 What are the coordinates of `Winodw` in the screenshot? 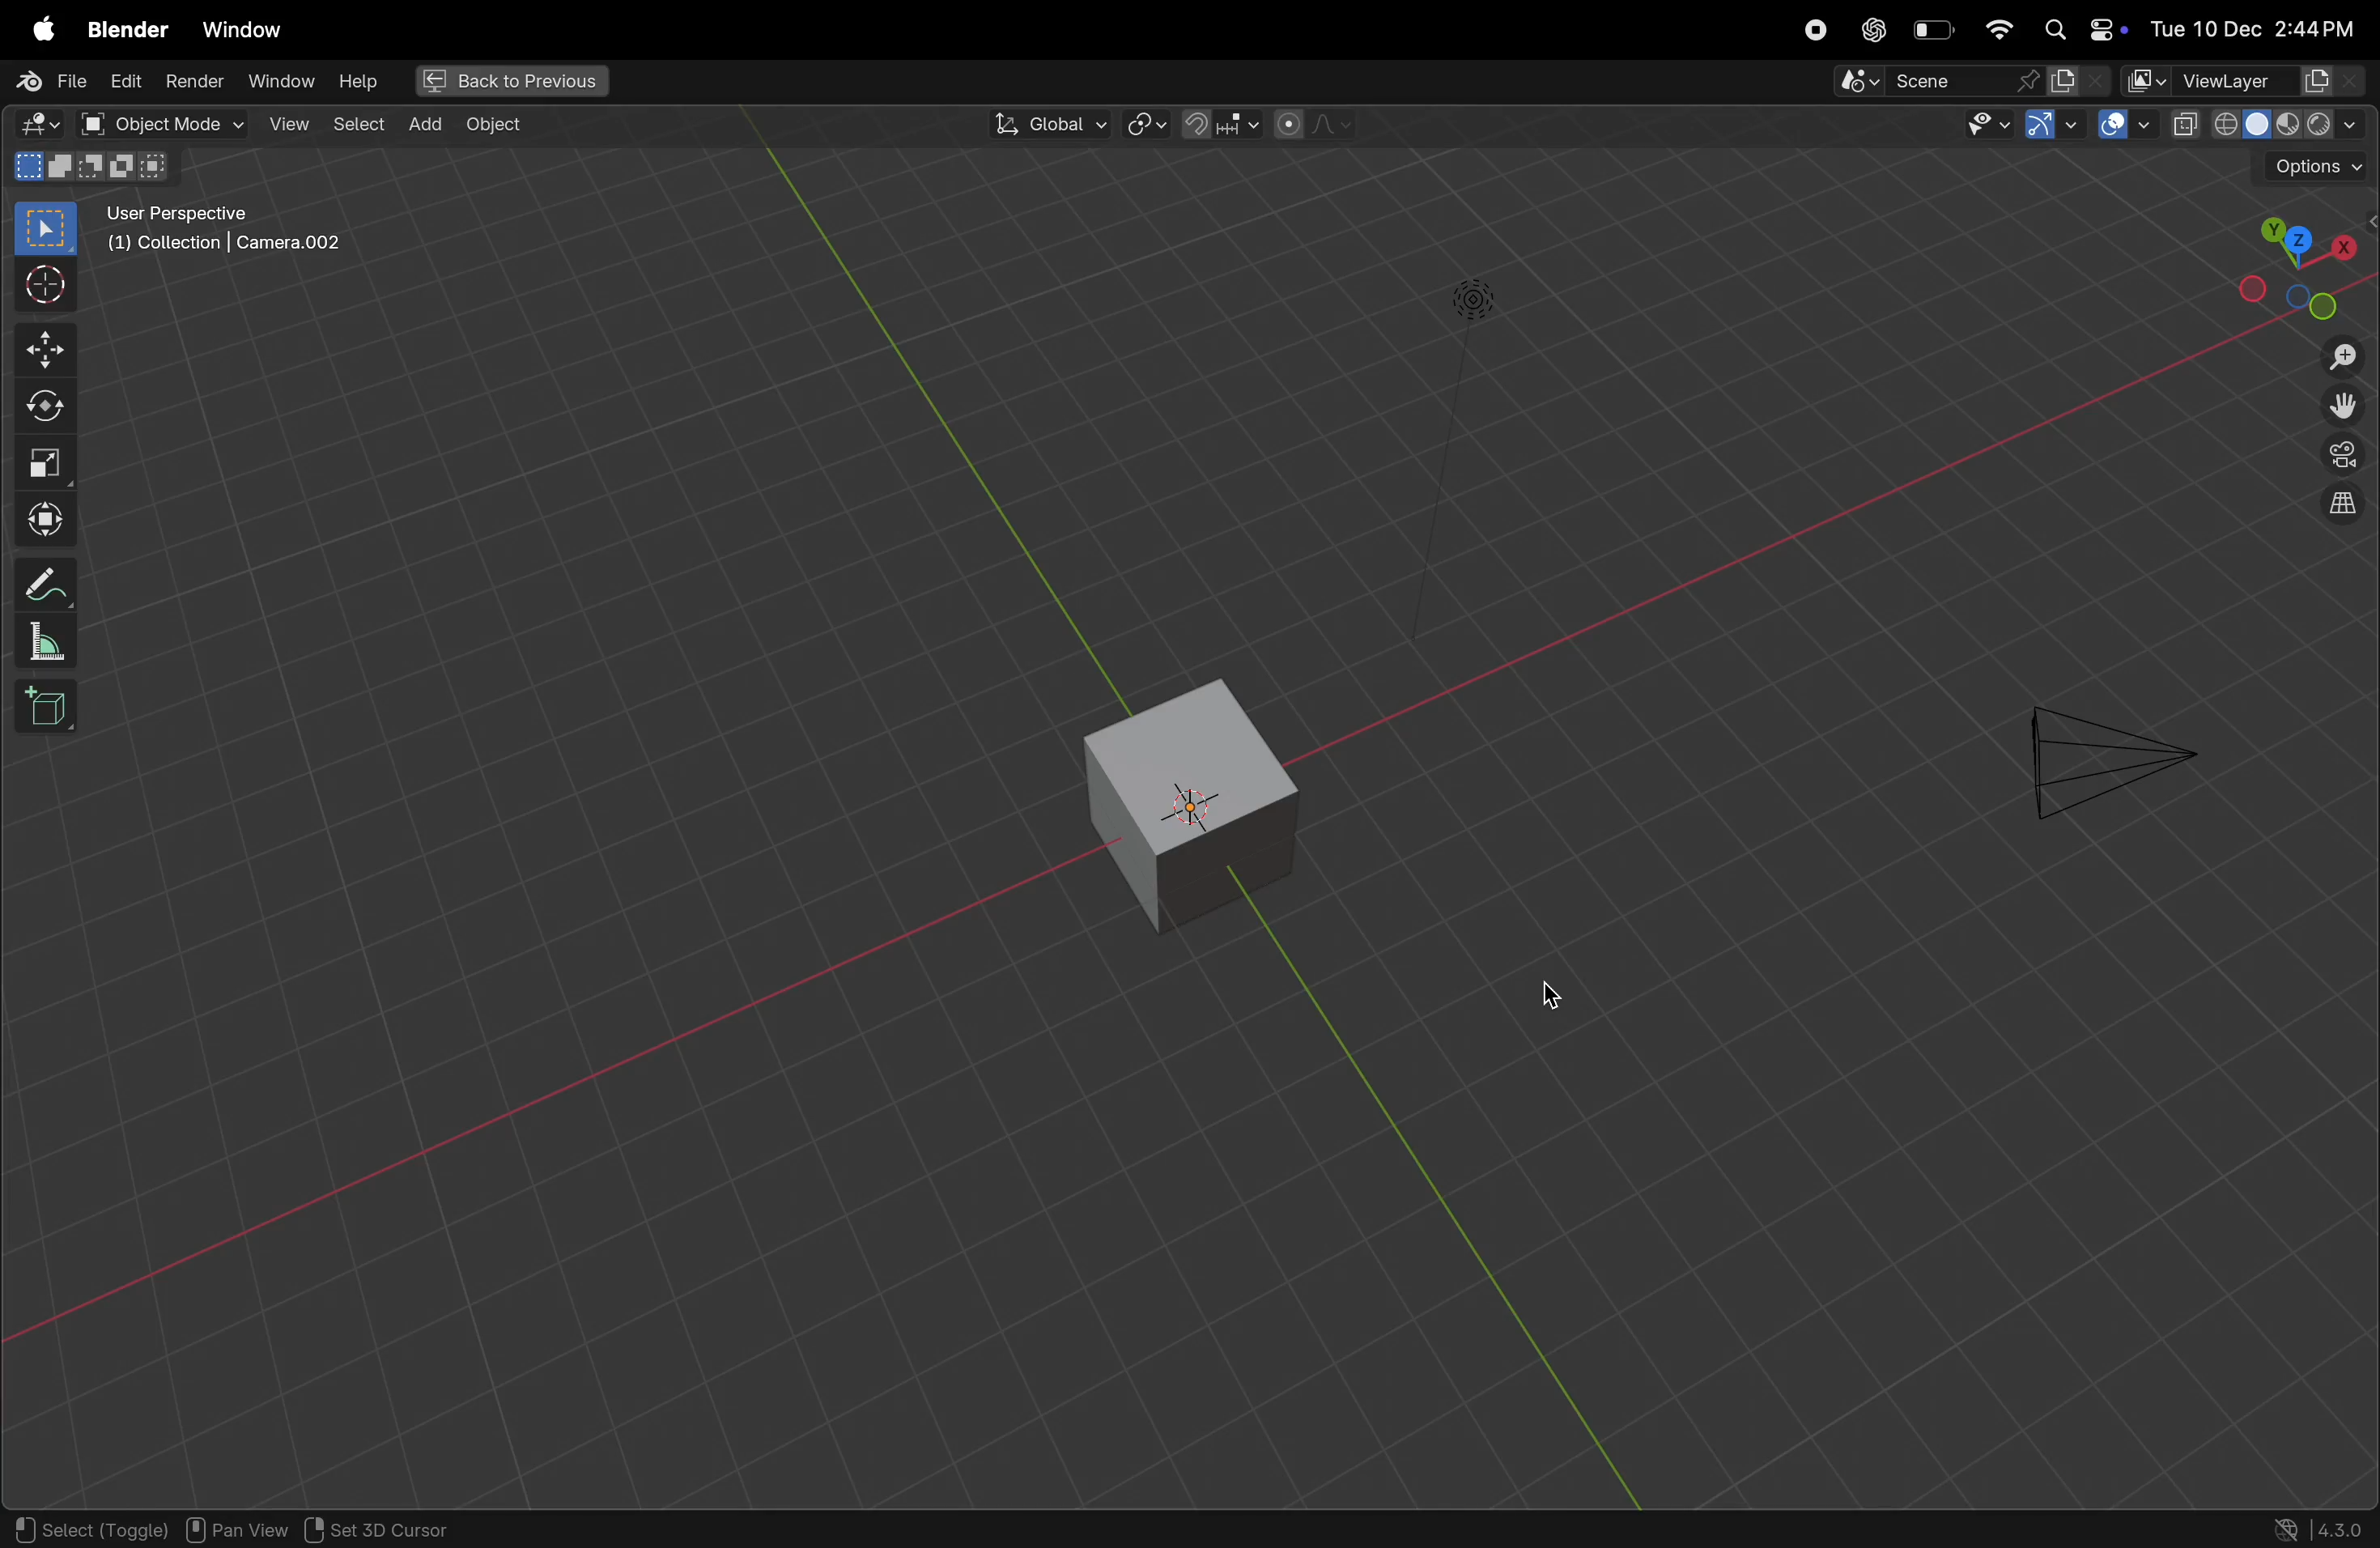 It's located at (286, 84).